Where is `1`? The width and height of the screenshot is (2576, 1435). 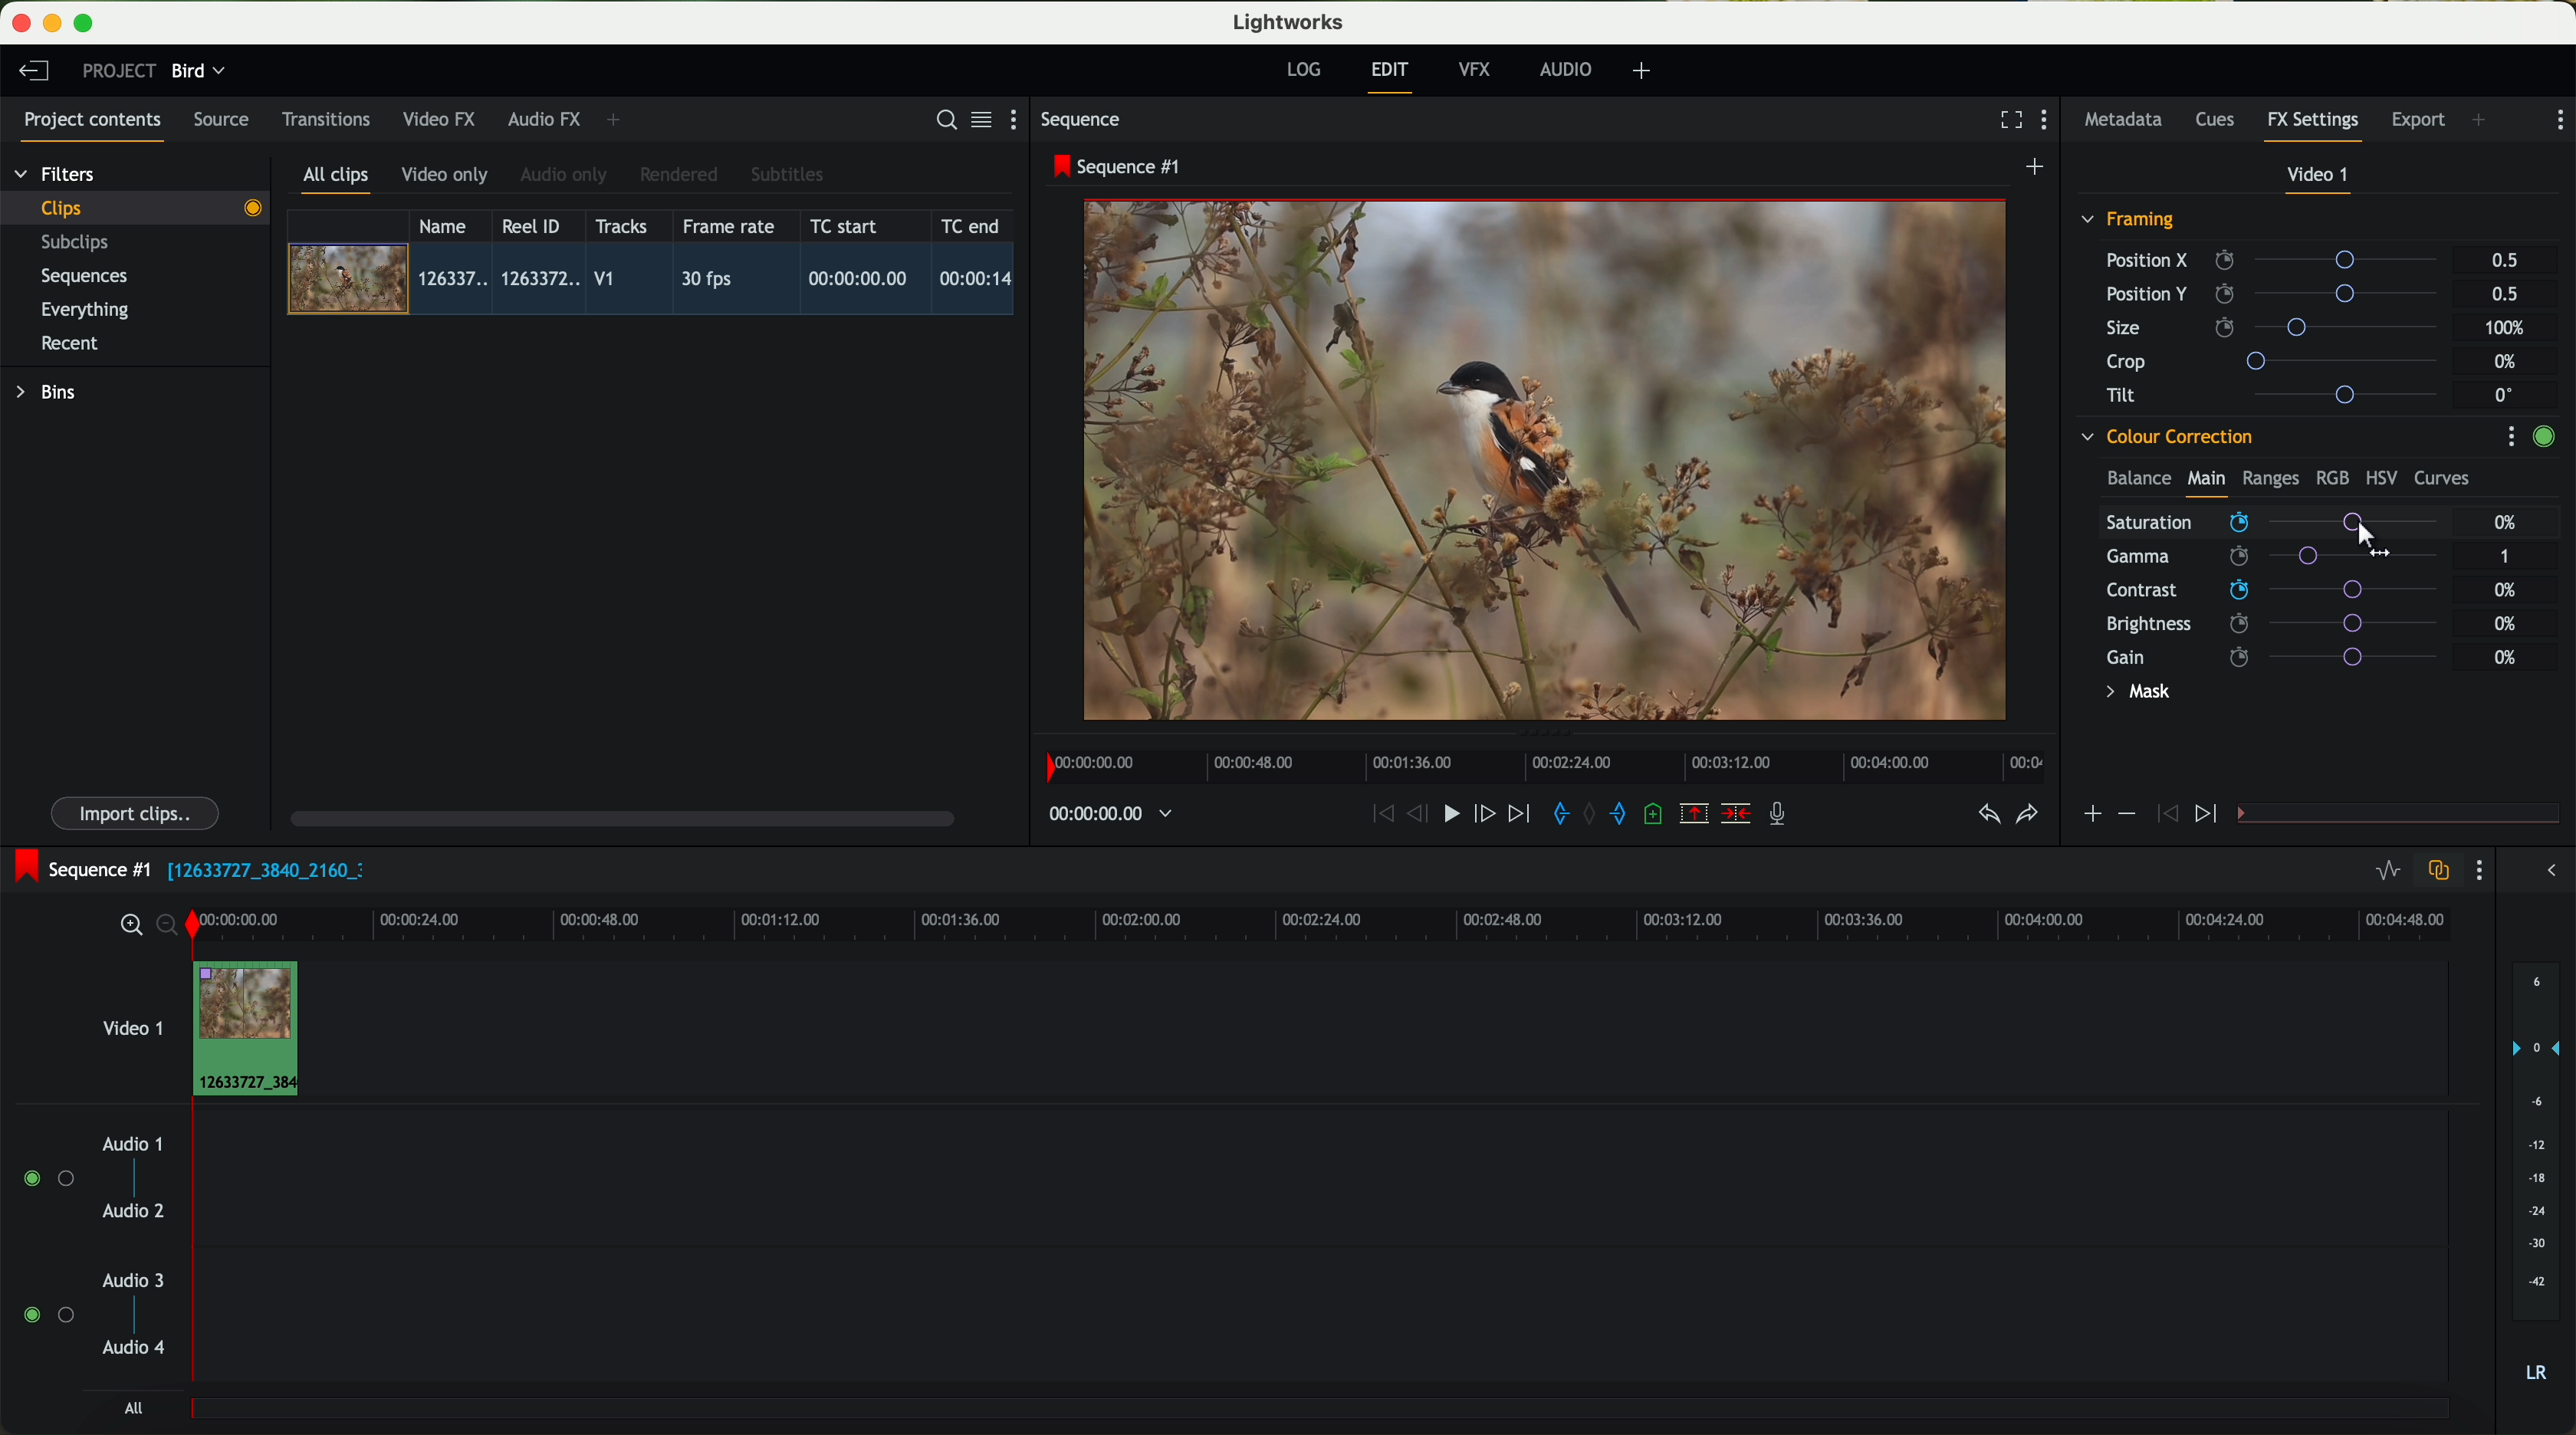
1 is located at coordinates (2506, 558).